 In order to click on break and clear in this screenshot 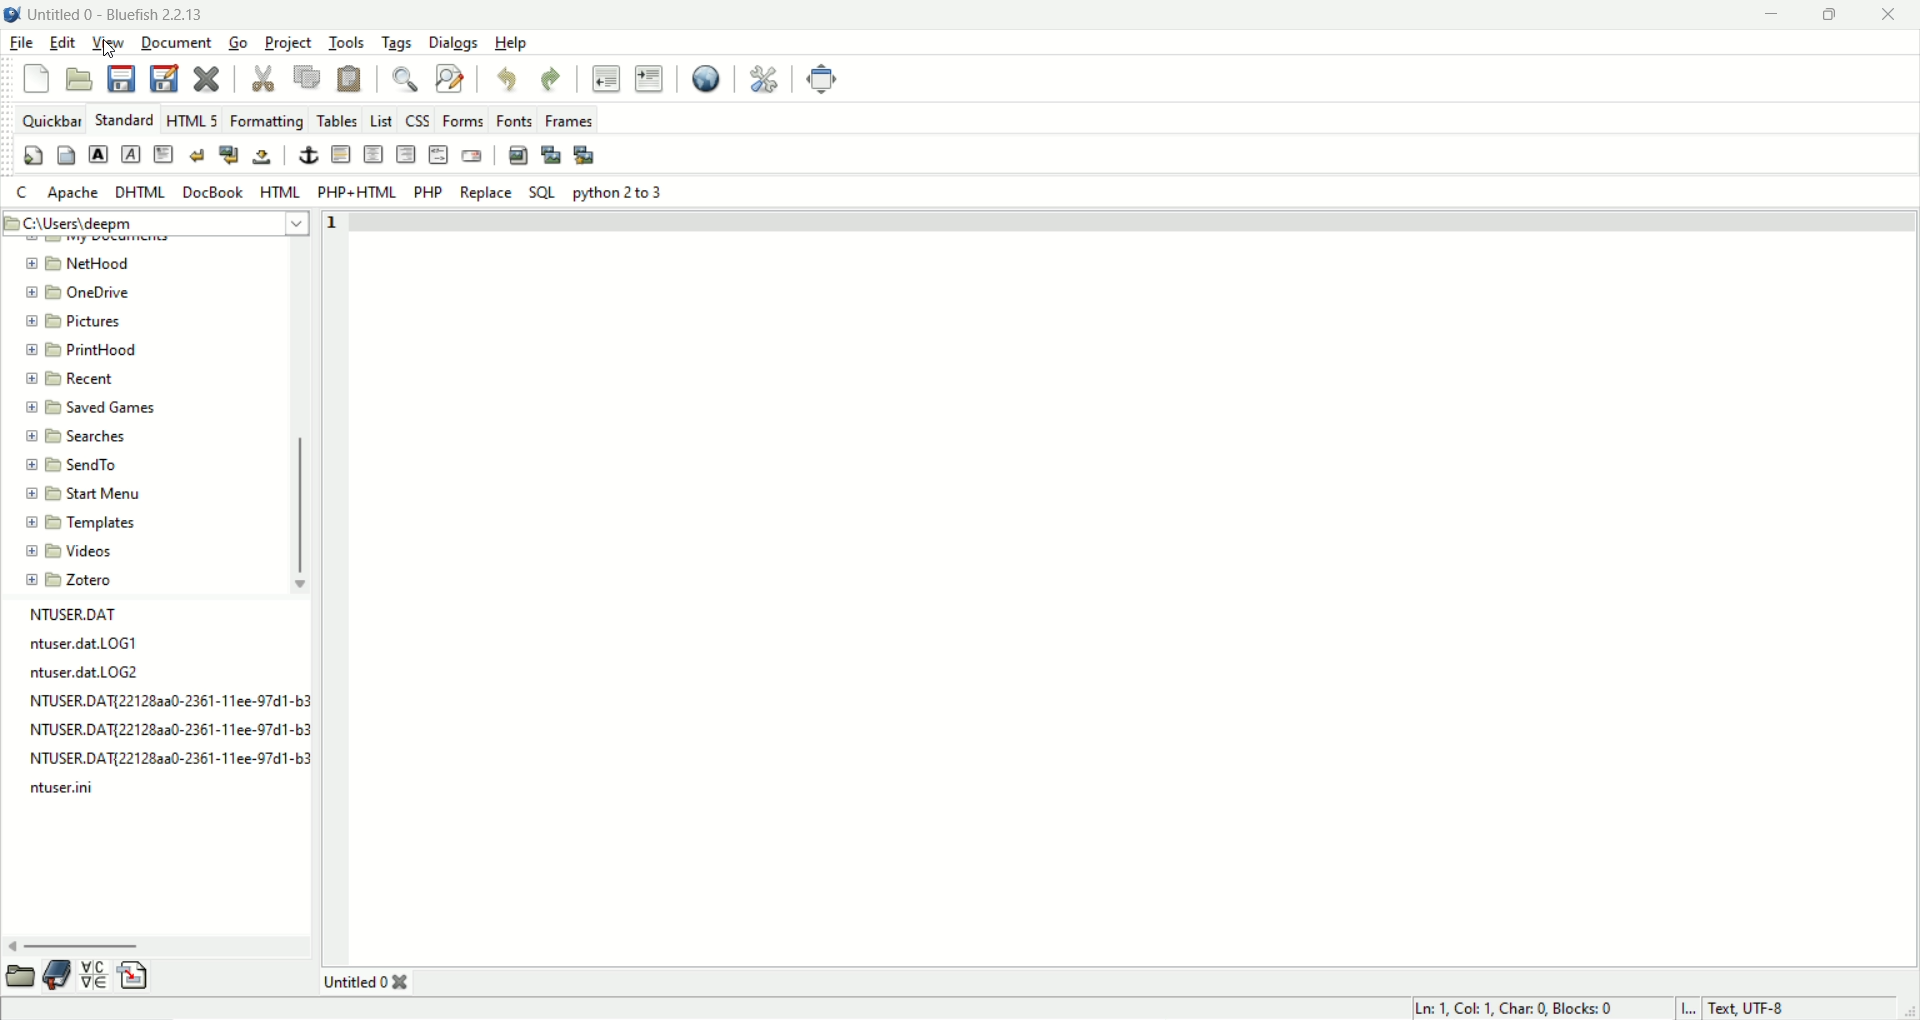, I will do `click(229, 154)`.